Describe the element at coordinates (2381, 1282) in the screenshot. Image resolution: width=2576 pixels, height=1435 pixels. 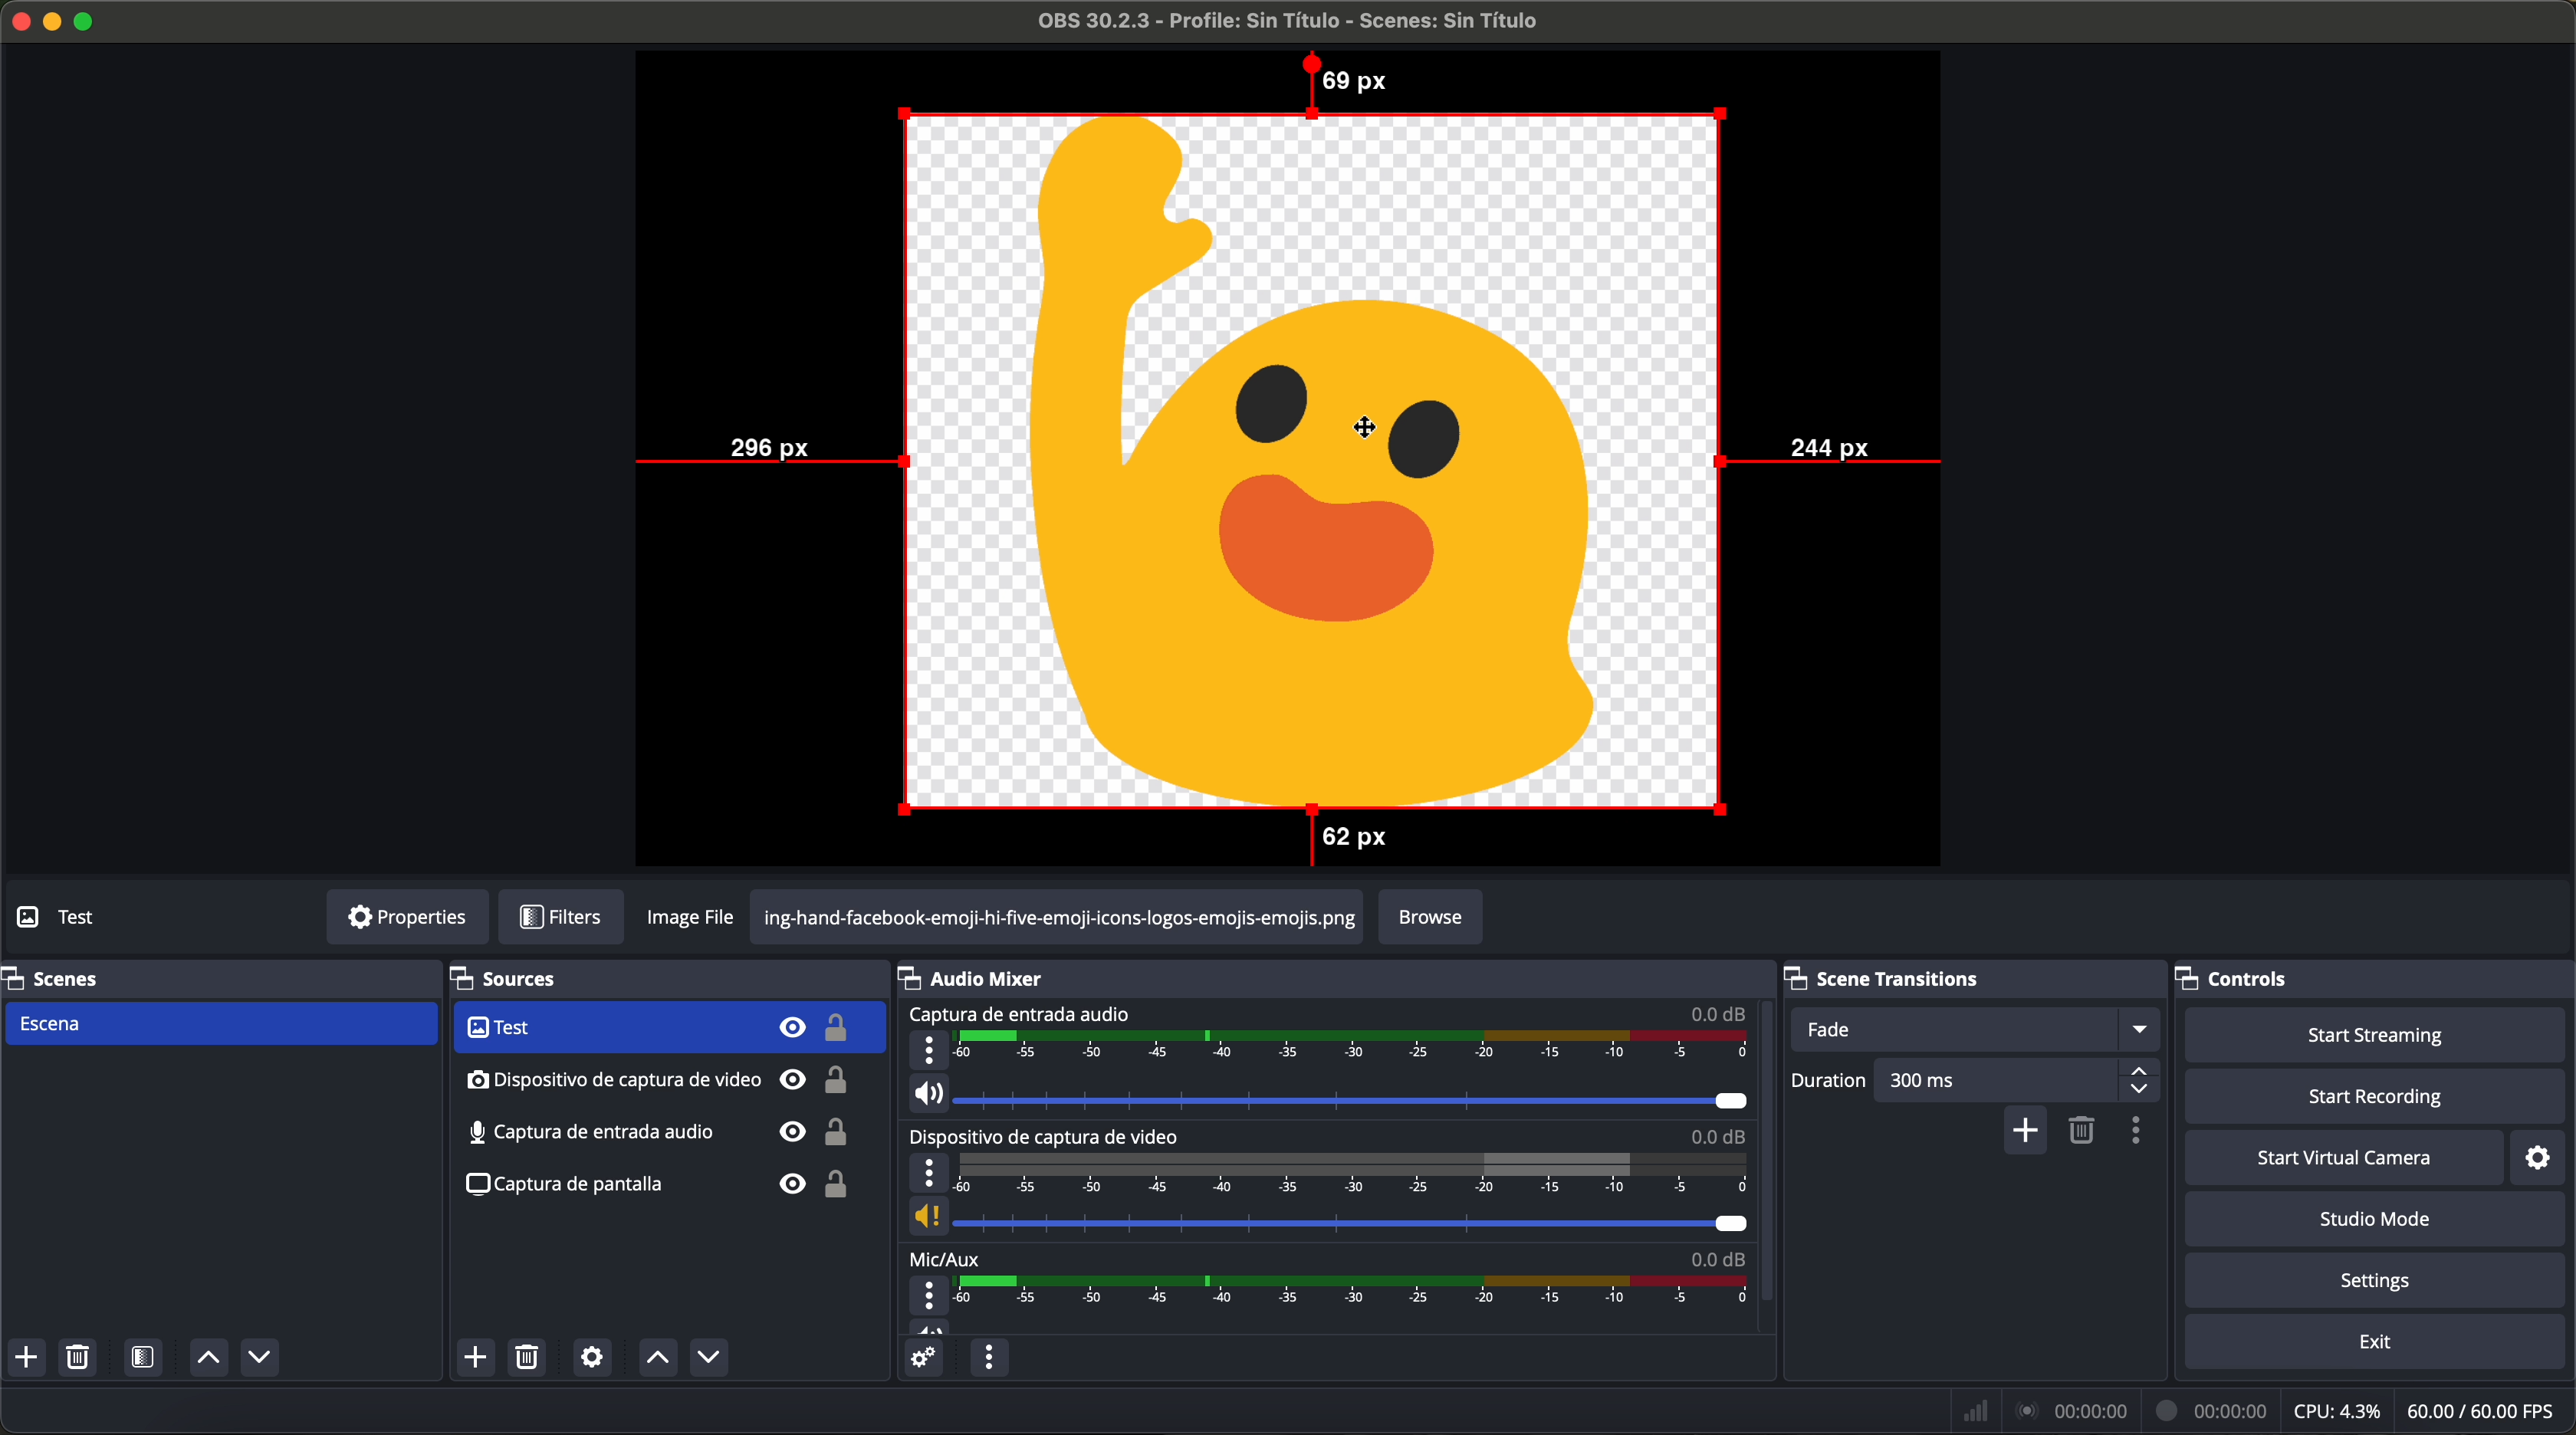
I see `settings` at that location.